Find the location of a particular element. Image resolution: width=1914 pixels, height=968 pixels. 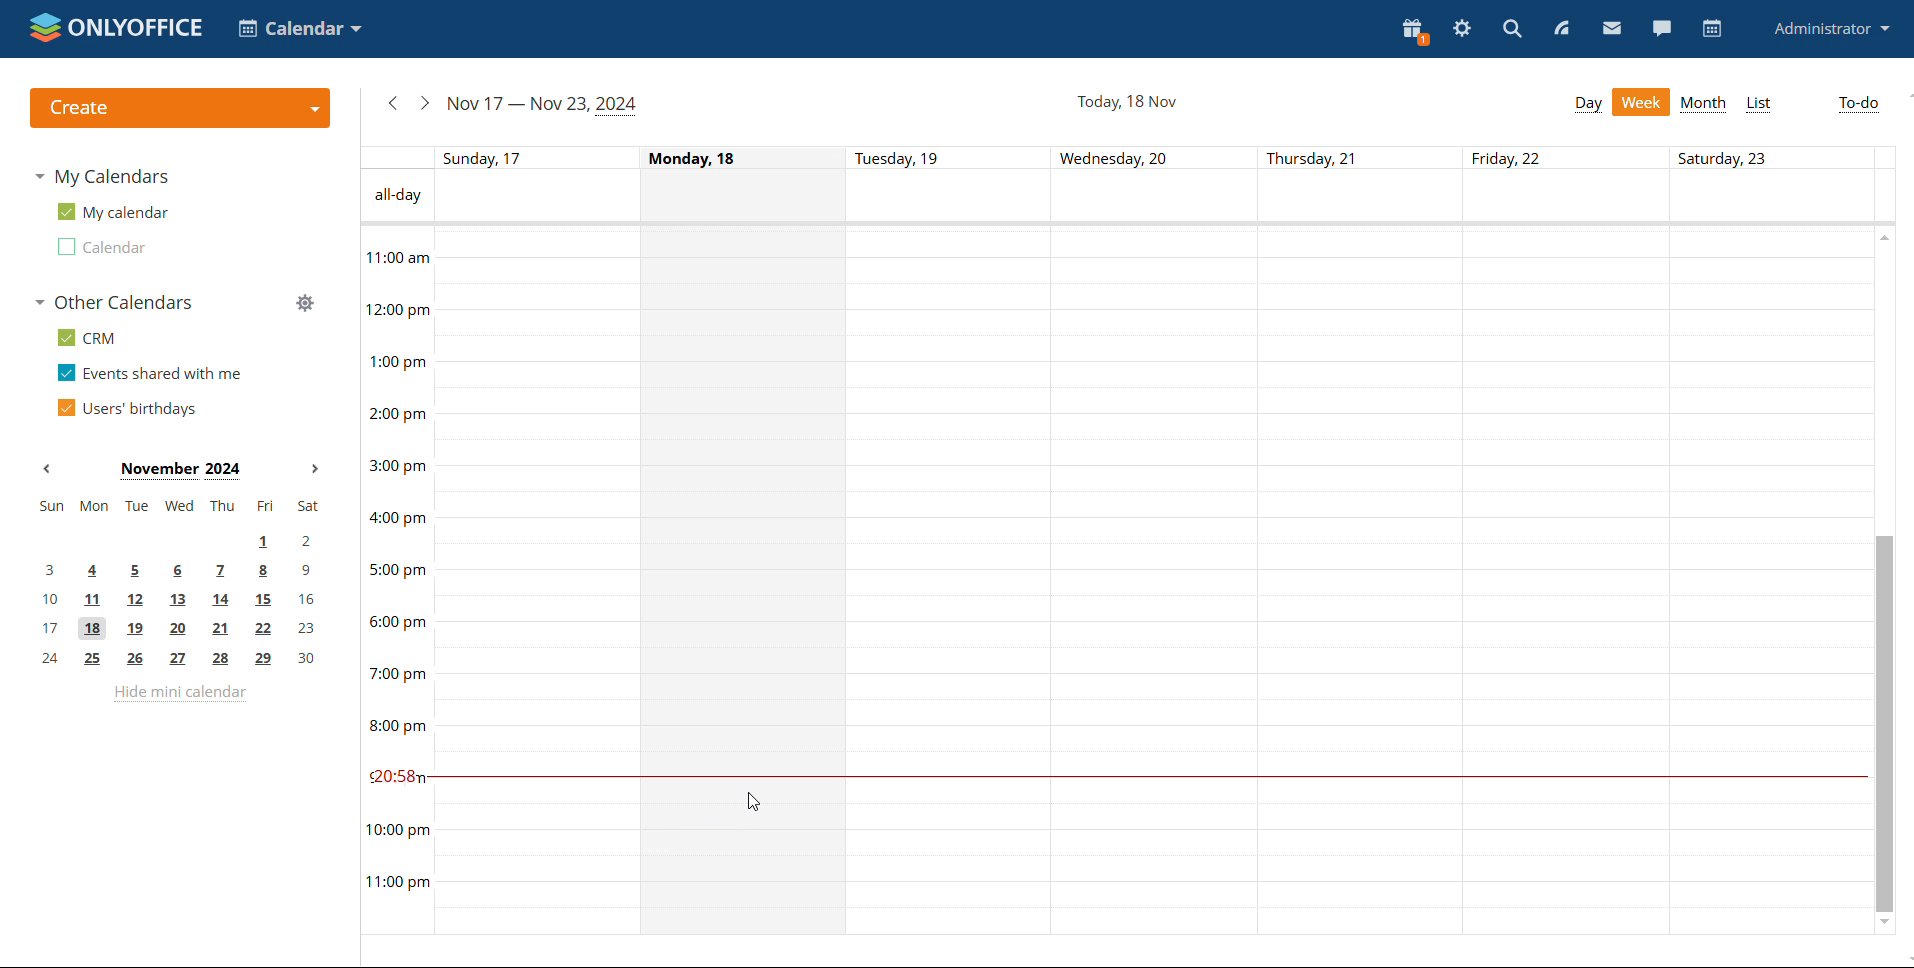

current week is located at coordinates (545, 105).